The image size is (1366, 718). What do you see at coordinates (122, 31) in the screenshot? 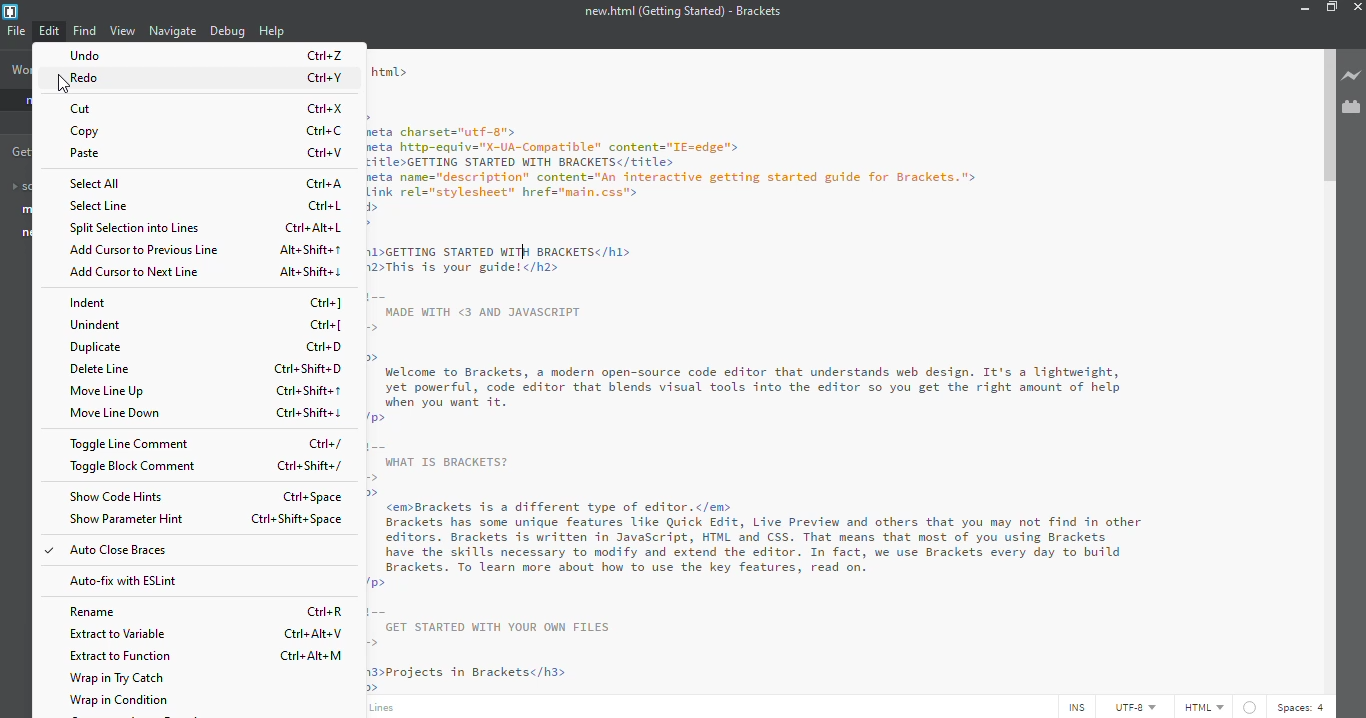
I see `view` at bounding box center [122, 31].